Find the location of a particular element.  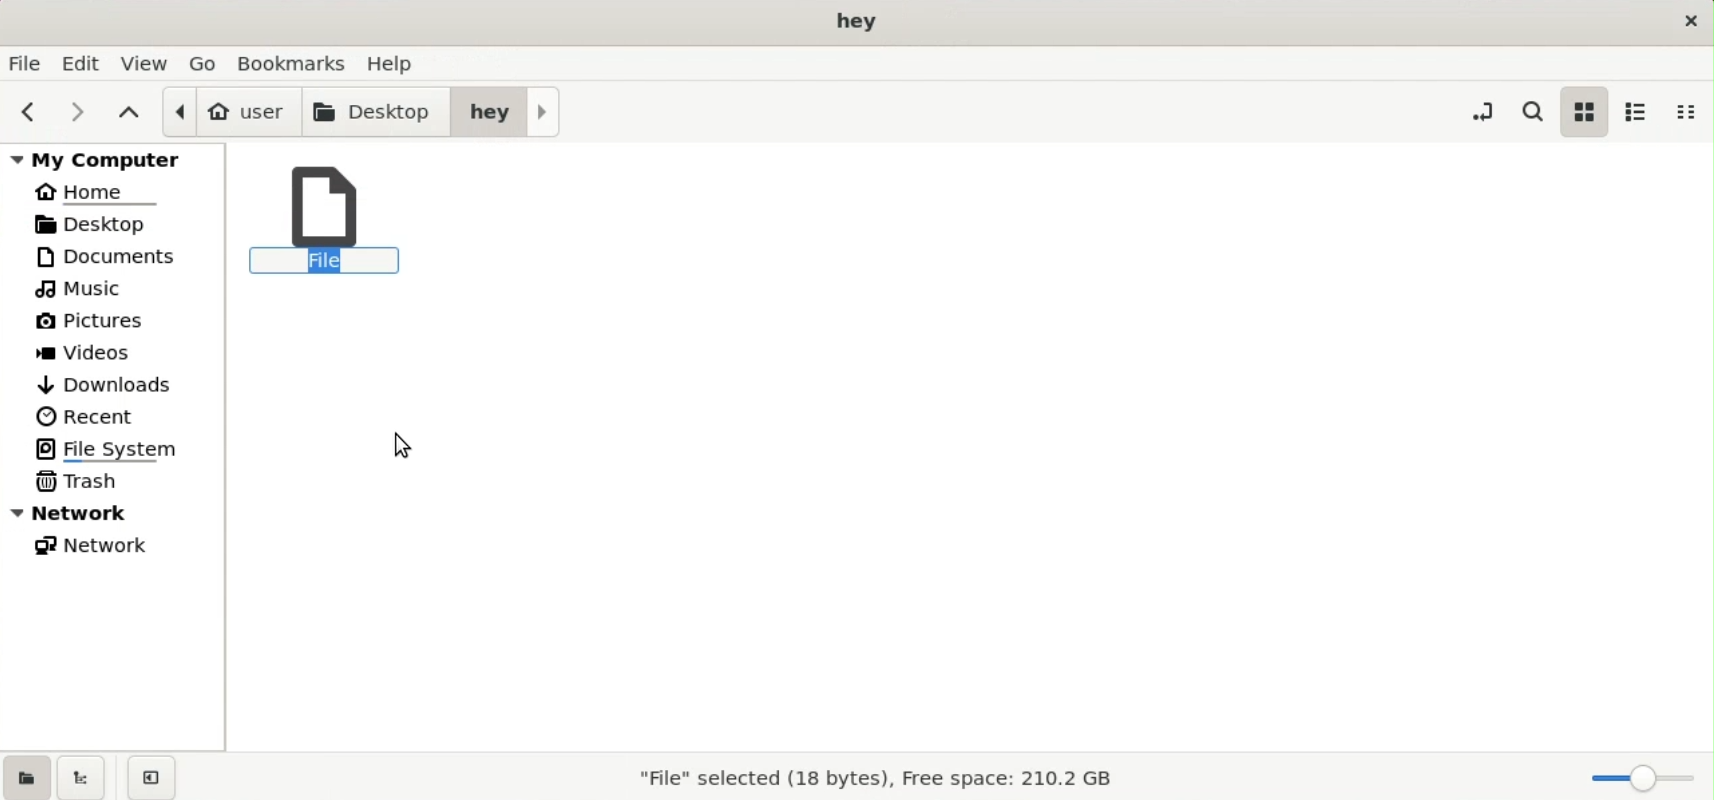

file system is located at coordinates (115, 448).